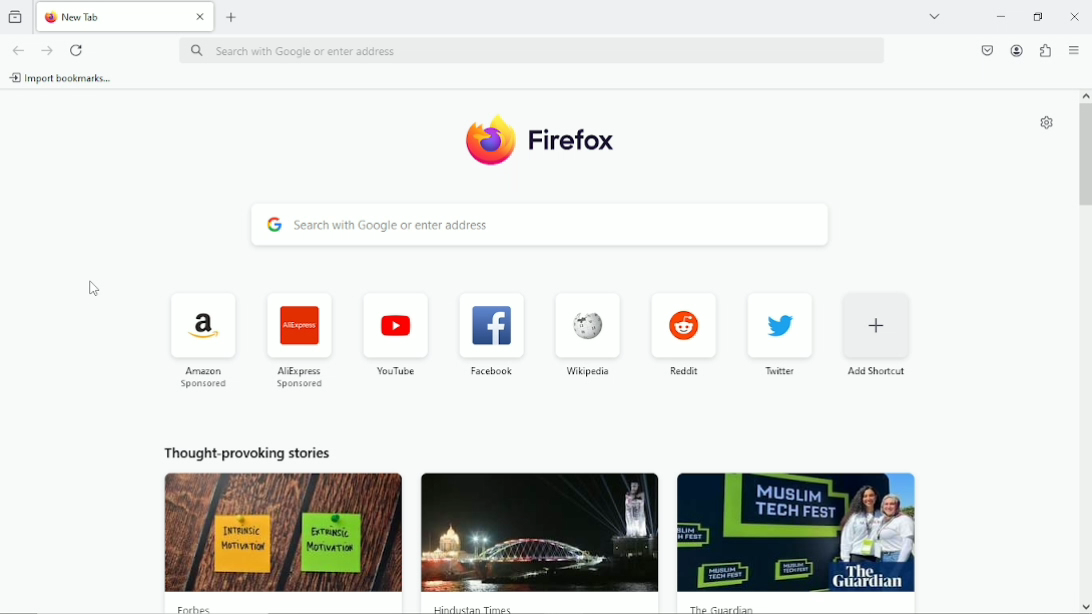 The width and height of the screenshot is (1092, 614). Describe the element at coordinates (284, 532) in the screenshot. I see `image` at that location.